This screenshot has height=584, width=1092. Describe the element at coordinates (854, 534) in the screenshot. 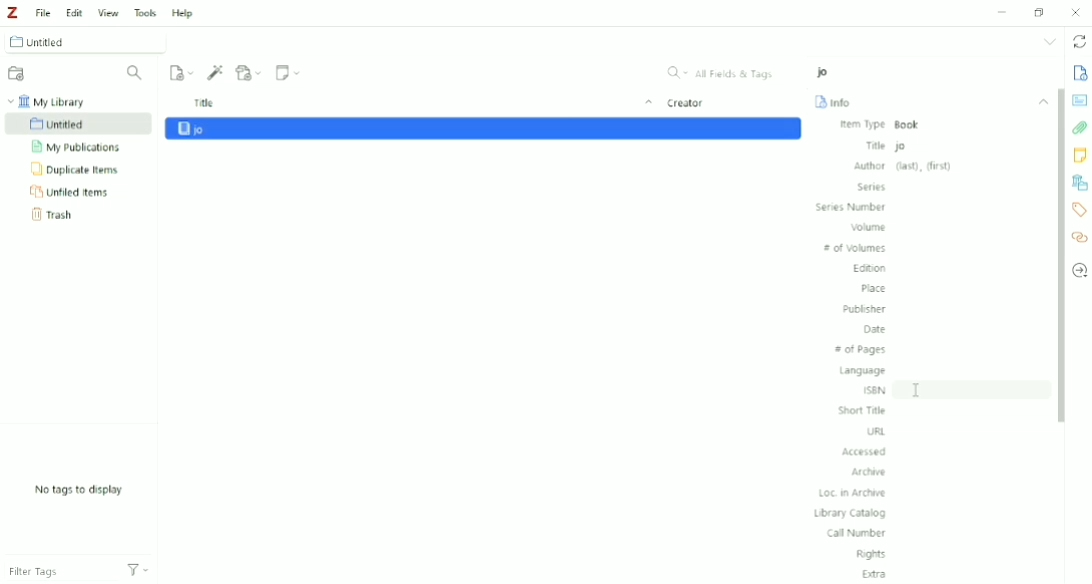

I see `Call Number` at that location.